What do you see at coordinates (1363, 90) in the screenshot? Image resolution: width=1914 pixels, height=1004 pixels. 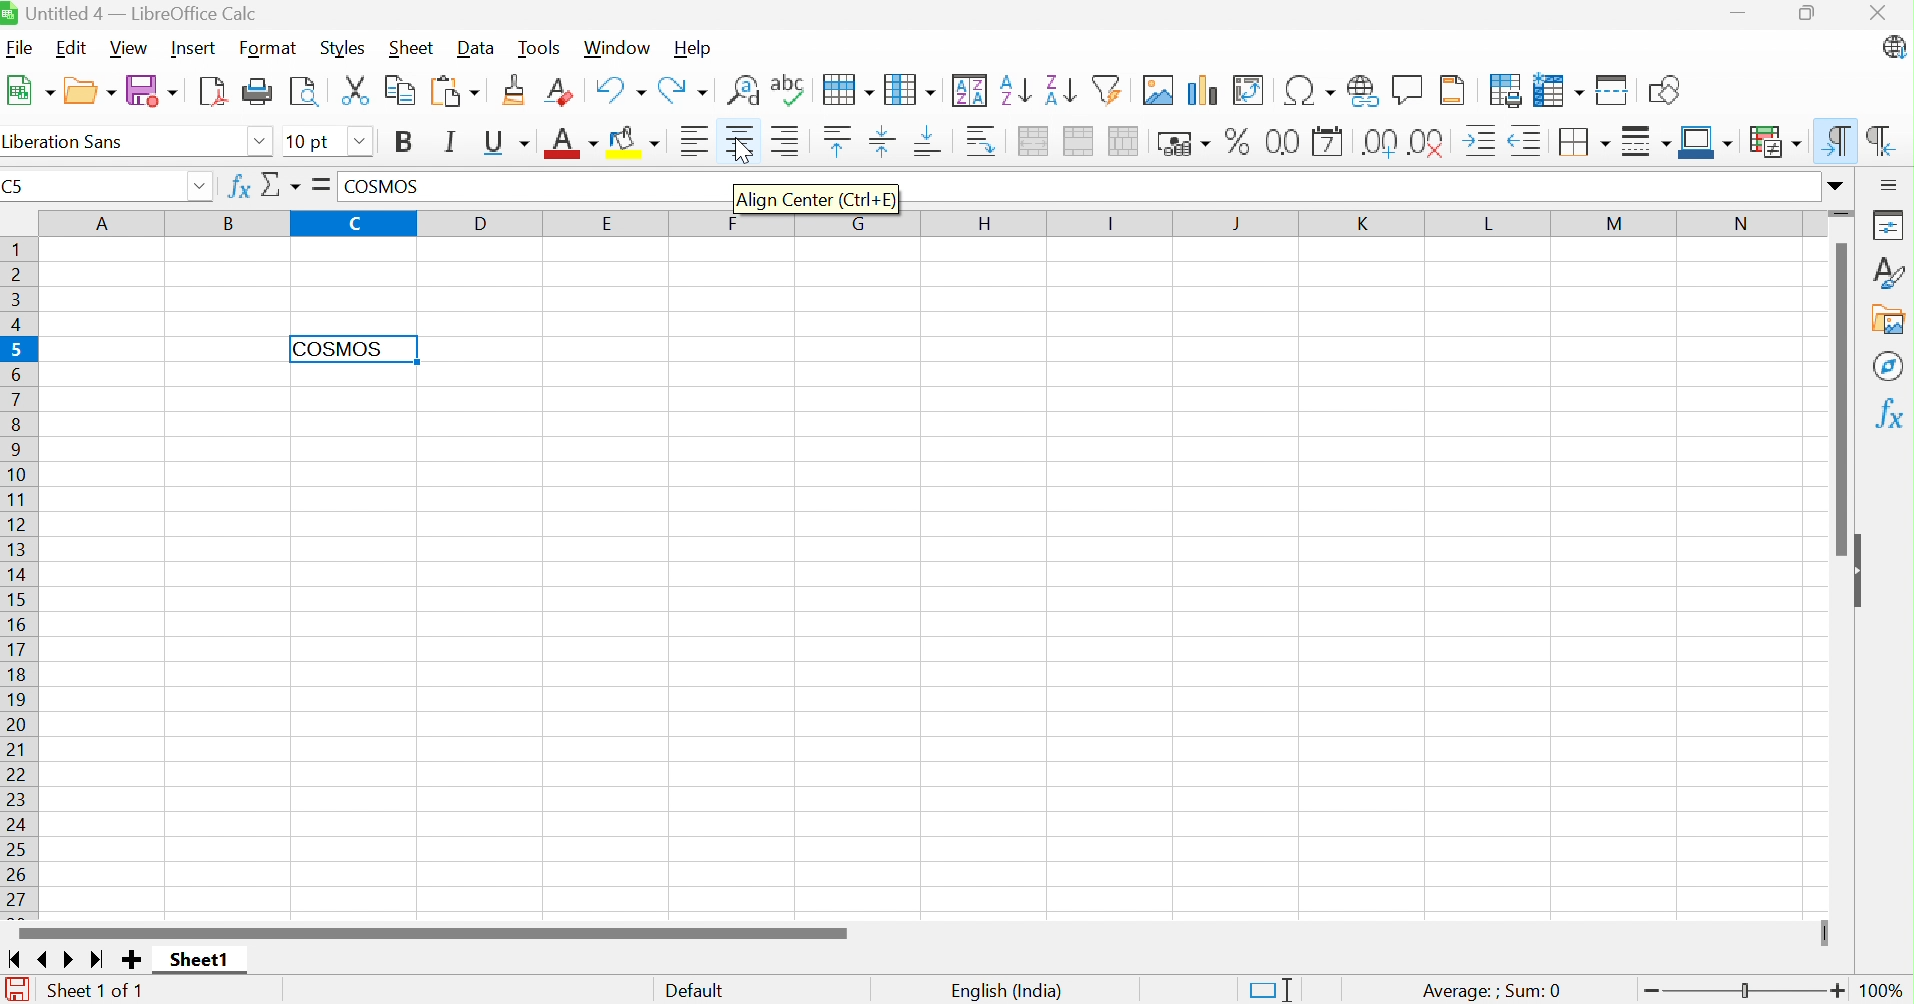 I see `Insert Hyperlink` at bounding box center [1363, 90].